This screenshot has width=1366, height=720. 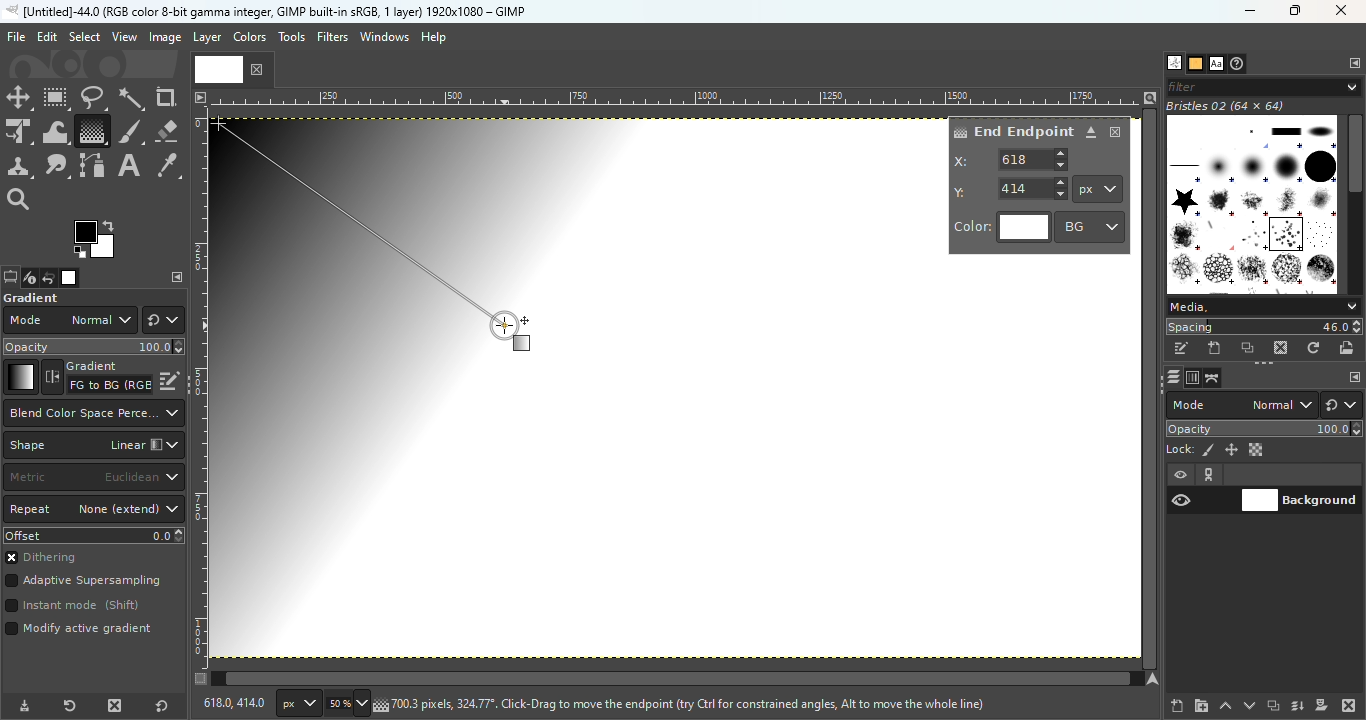 I want to click on Open the tools option dialog, so click(x=9, y=279).